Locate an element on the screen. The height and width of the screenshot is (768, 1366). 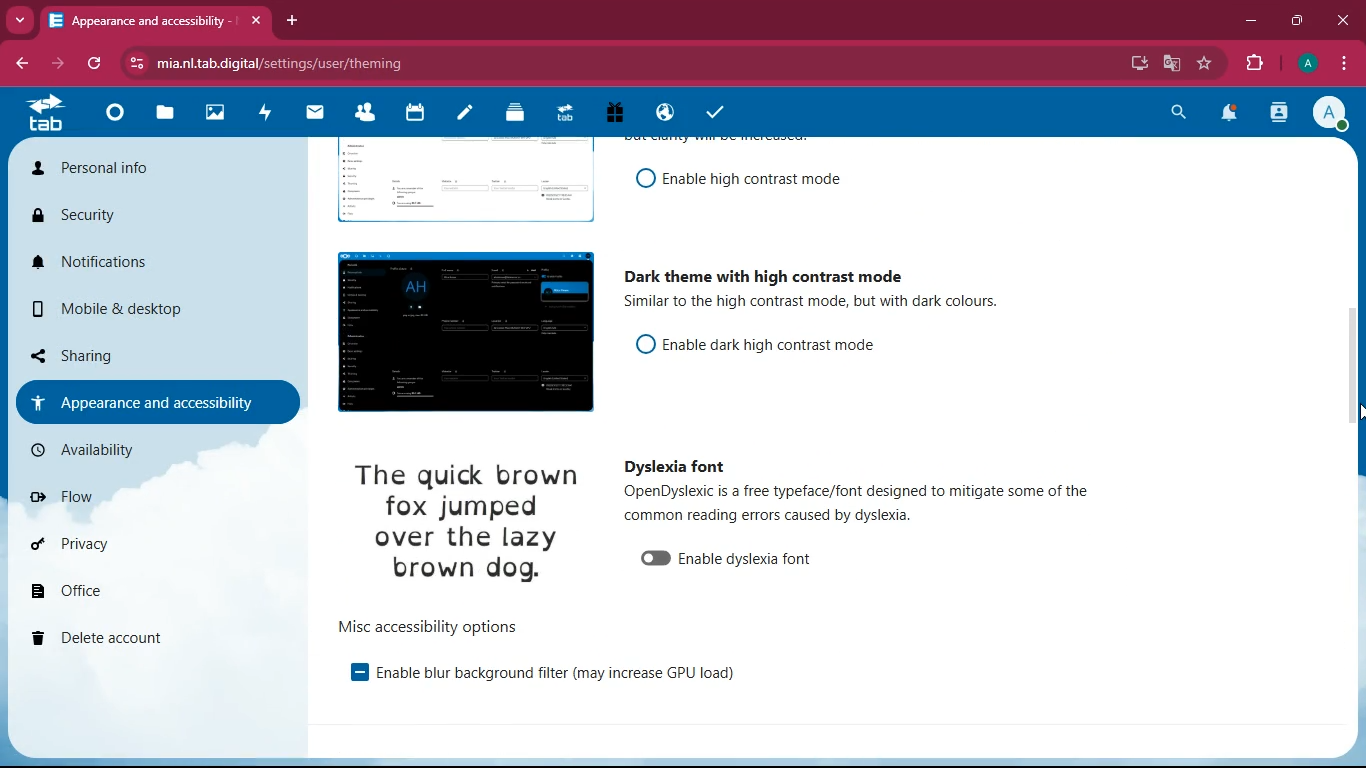
activity is located at coordinates (270, 114).